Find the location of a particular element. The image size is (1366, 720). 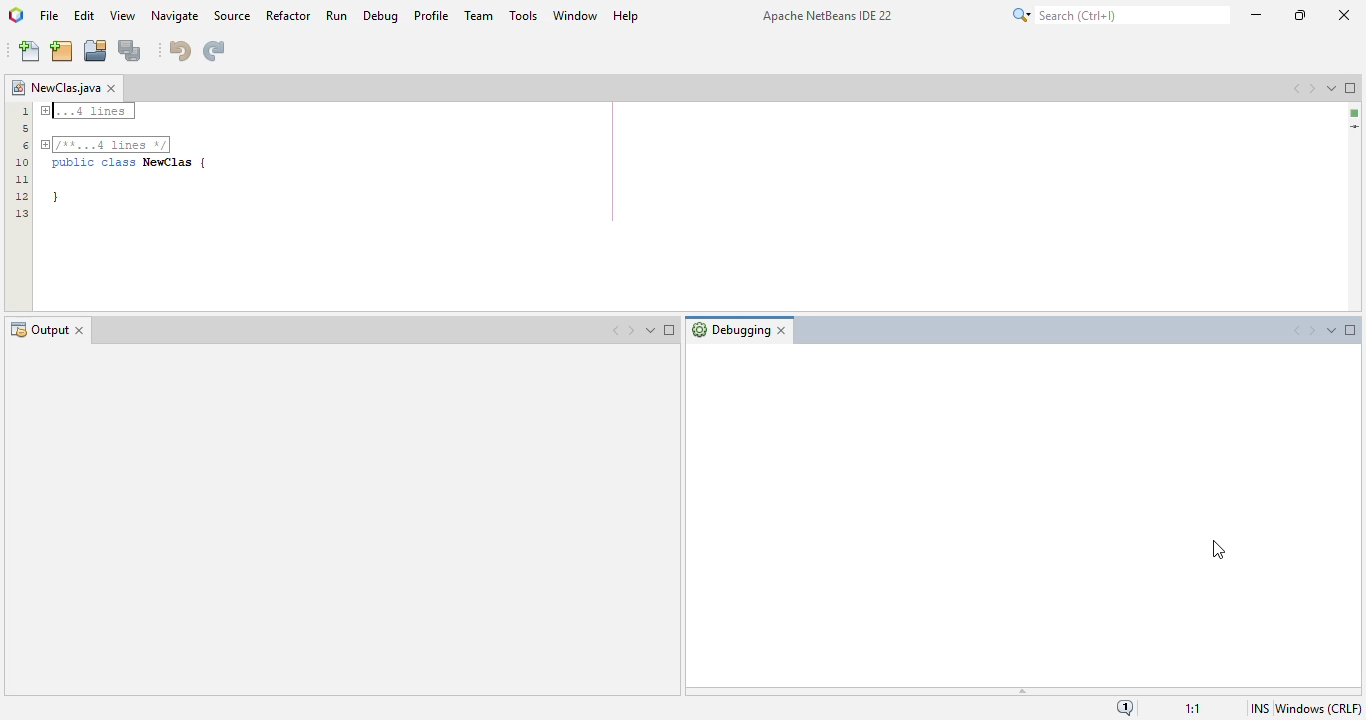

search (Ctrl + I) is located at coordinates (1120, 15).